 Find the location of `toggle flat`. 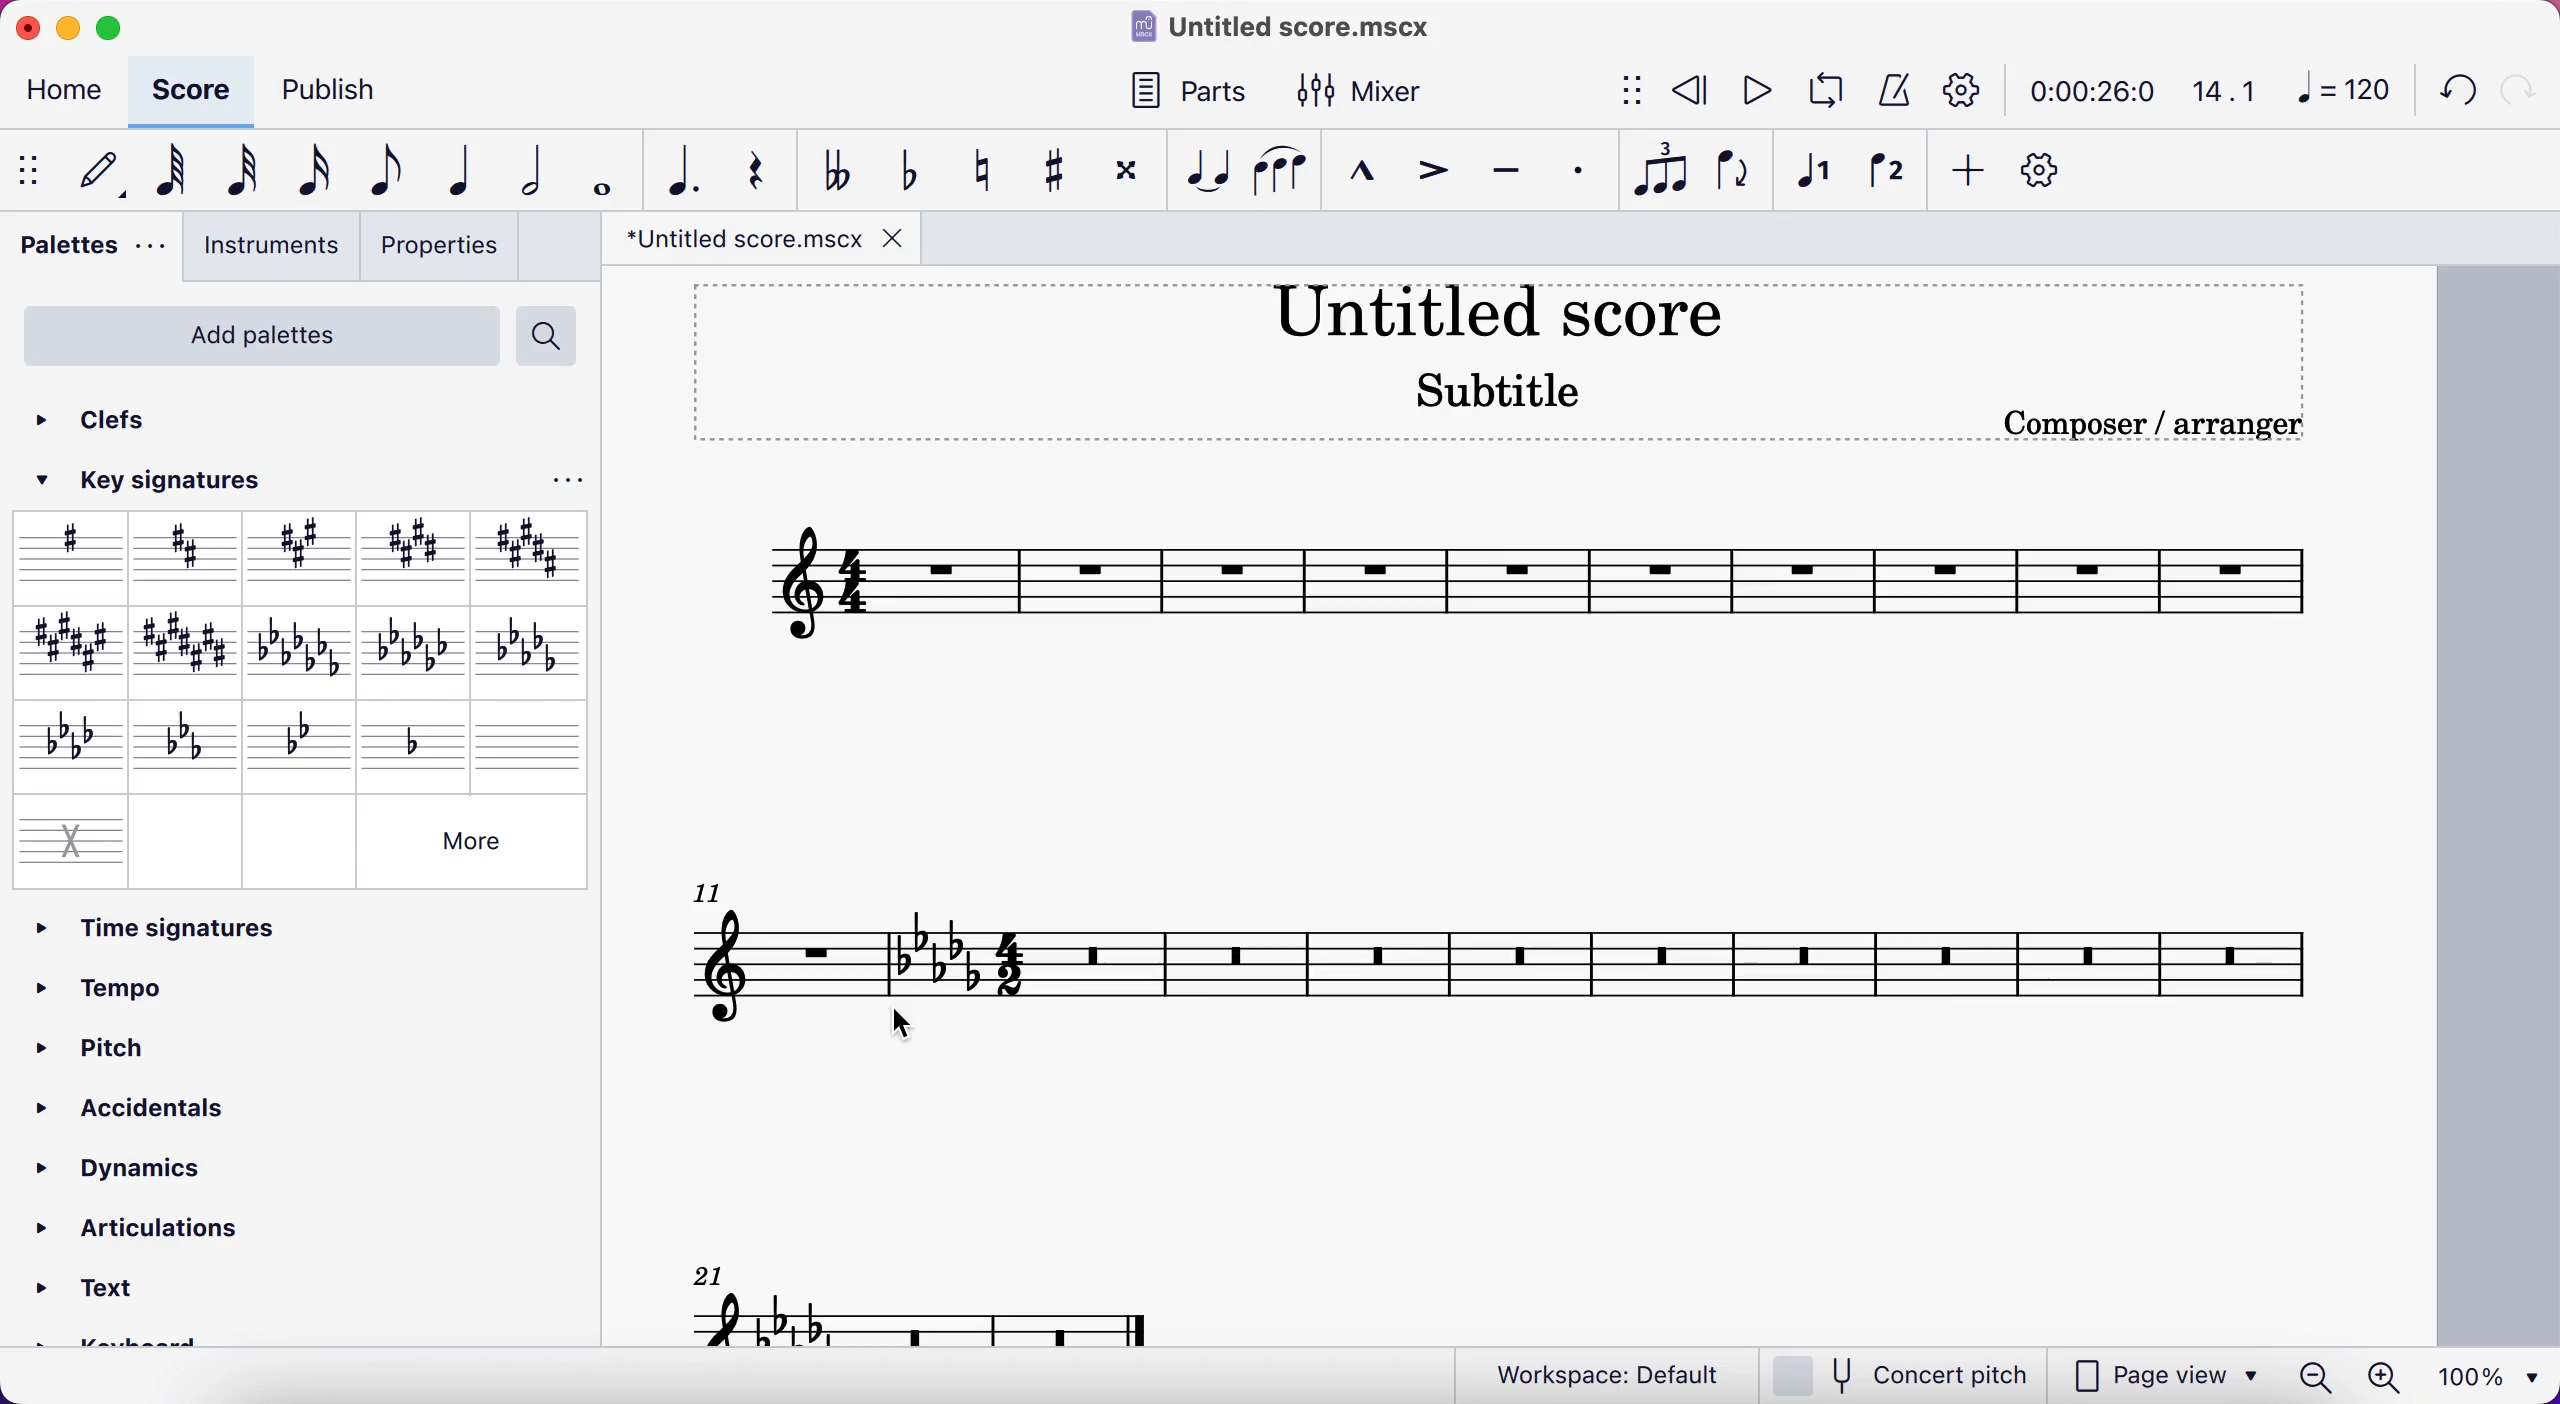

toggle flat is located at coordinates (909, 168).